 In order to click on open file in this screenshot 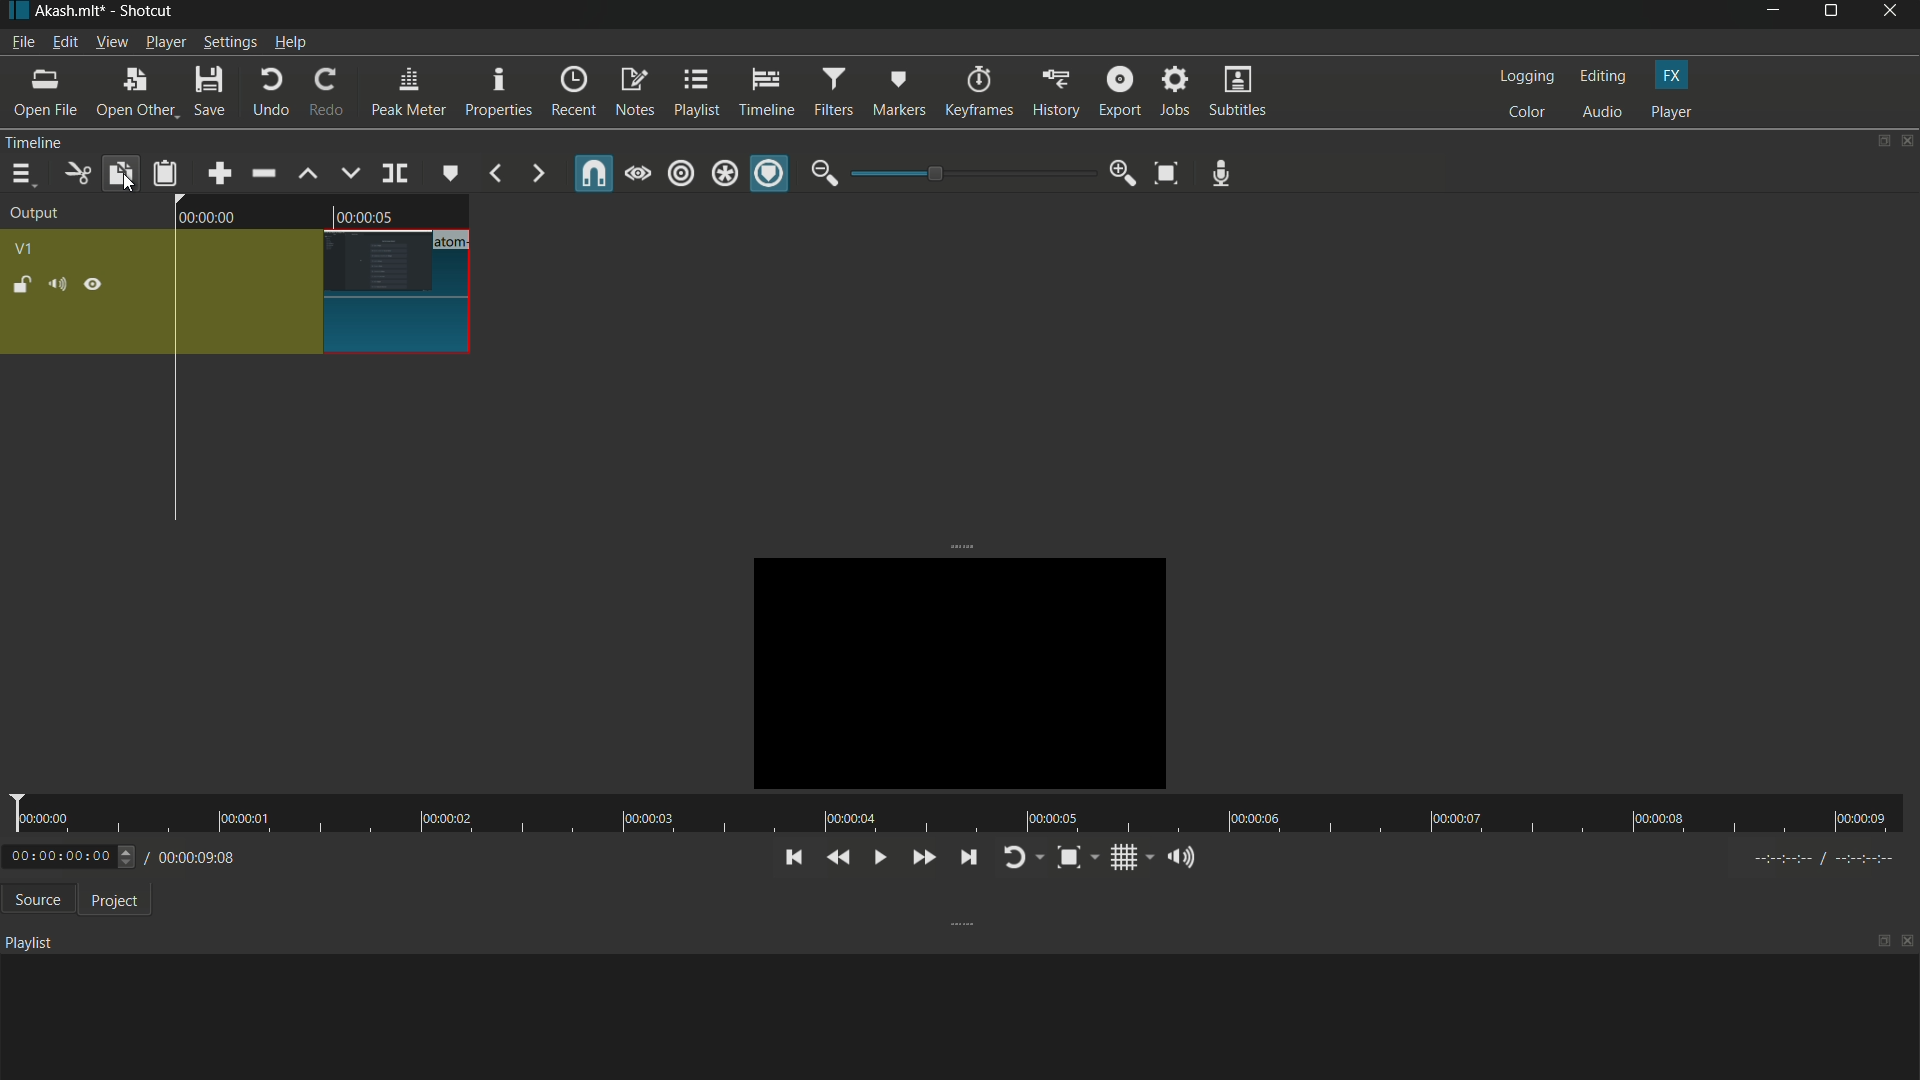, I will do `click(43, 92)`.